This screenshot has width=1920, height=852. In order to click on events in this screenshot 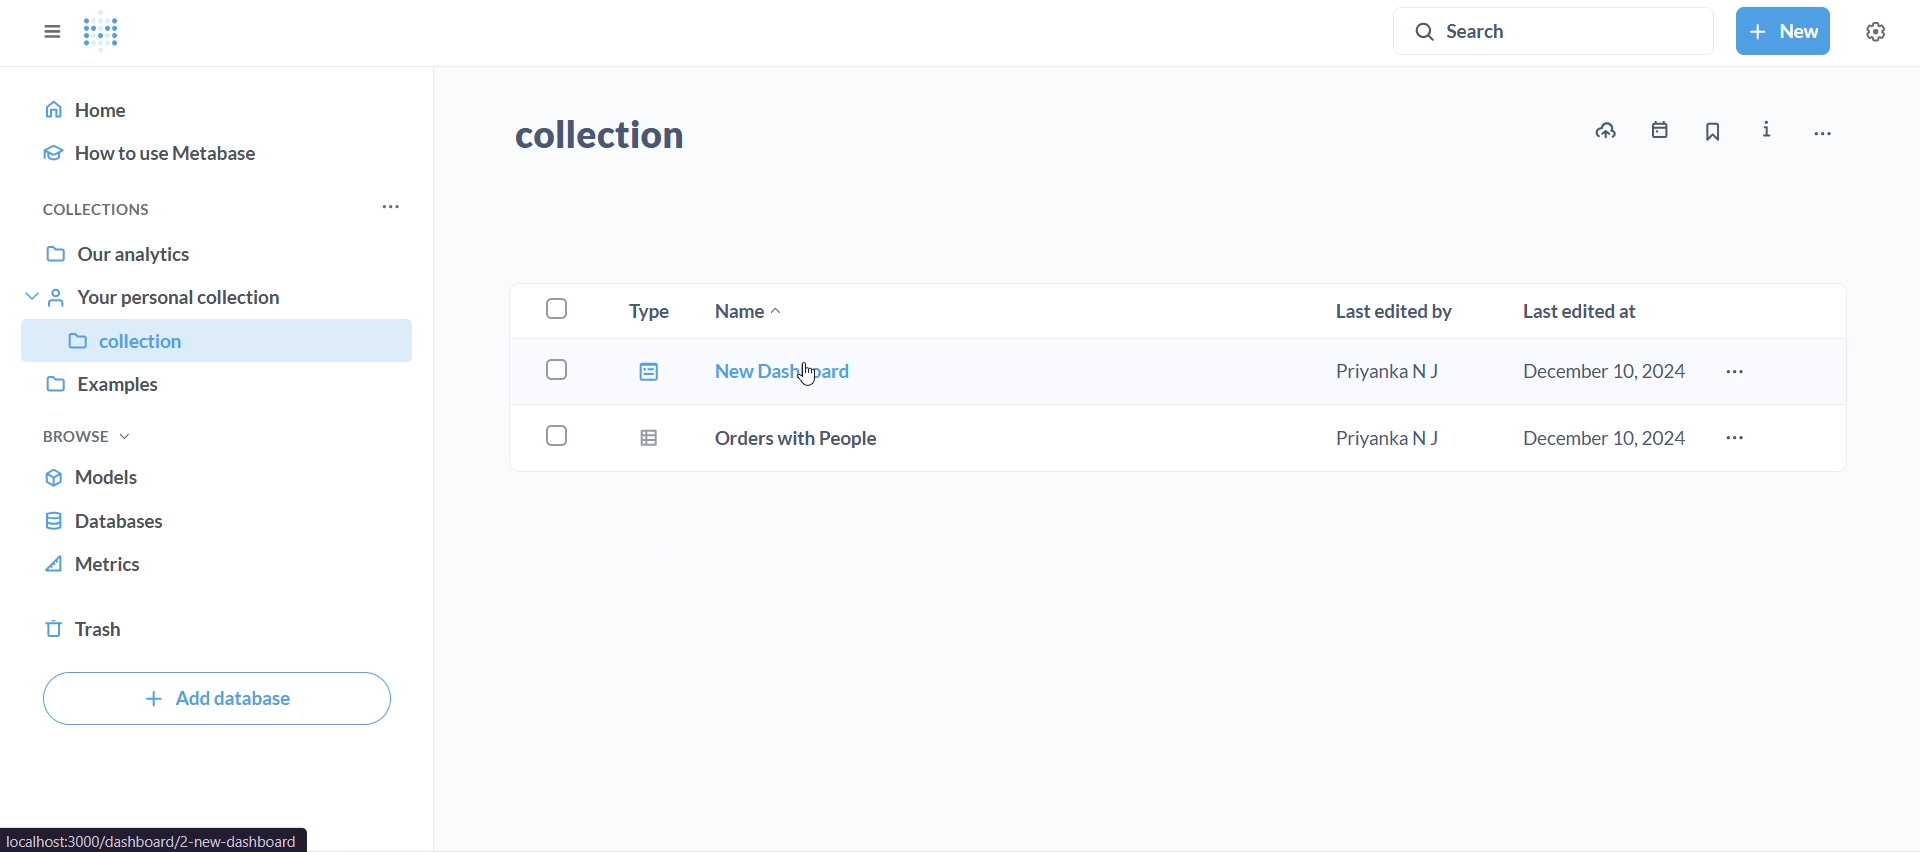, I will do `click(1659, 130)`.